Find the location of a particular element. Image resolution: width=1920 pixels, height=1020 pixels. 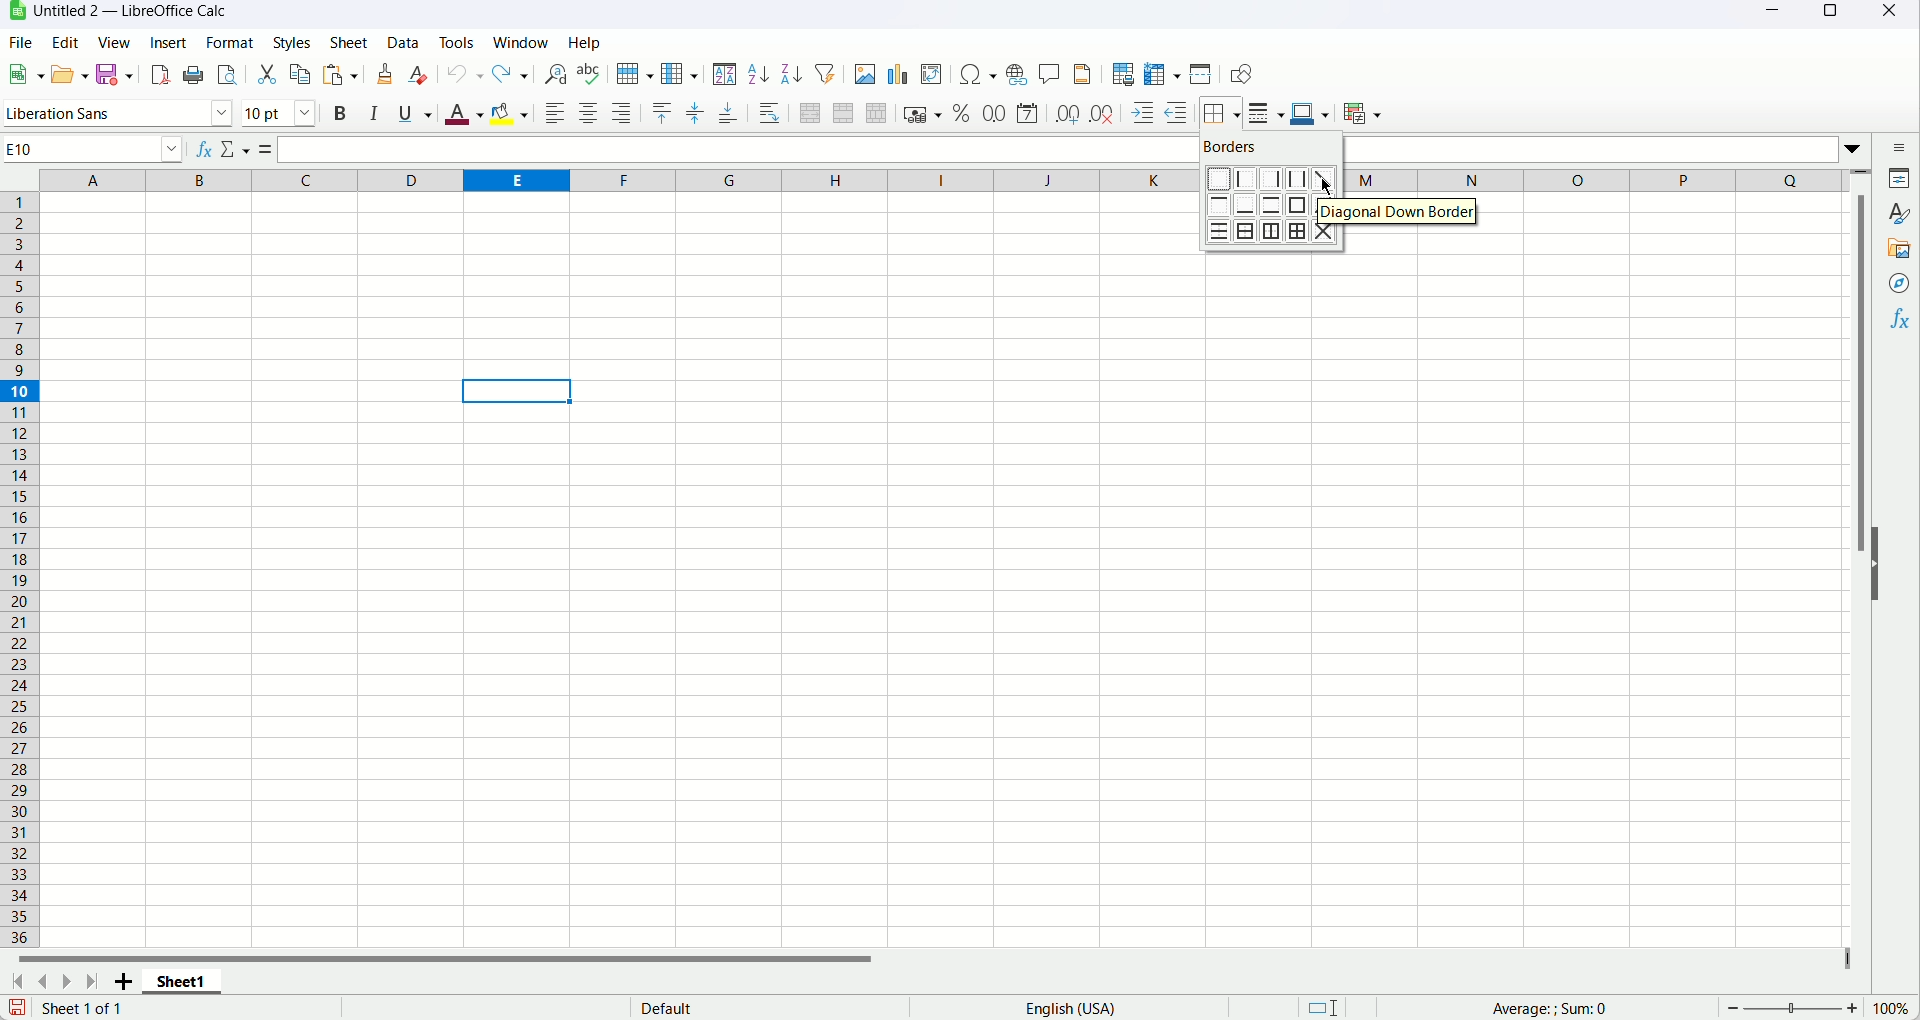

Copy is located at coordinates (301, 73).